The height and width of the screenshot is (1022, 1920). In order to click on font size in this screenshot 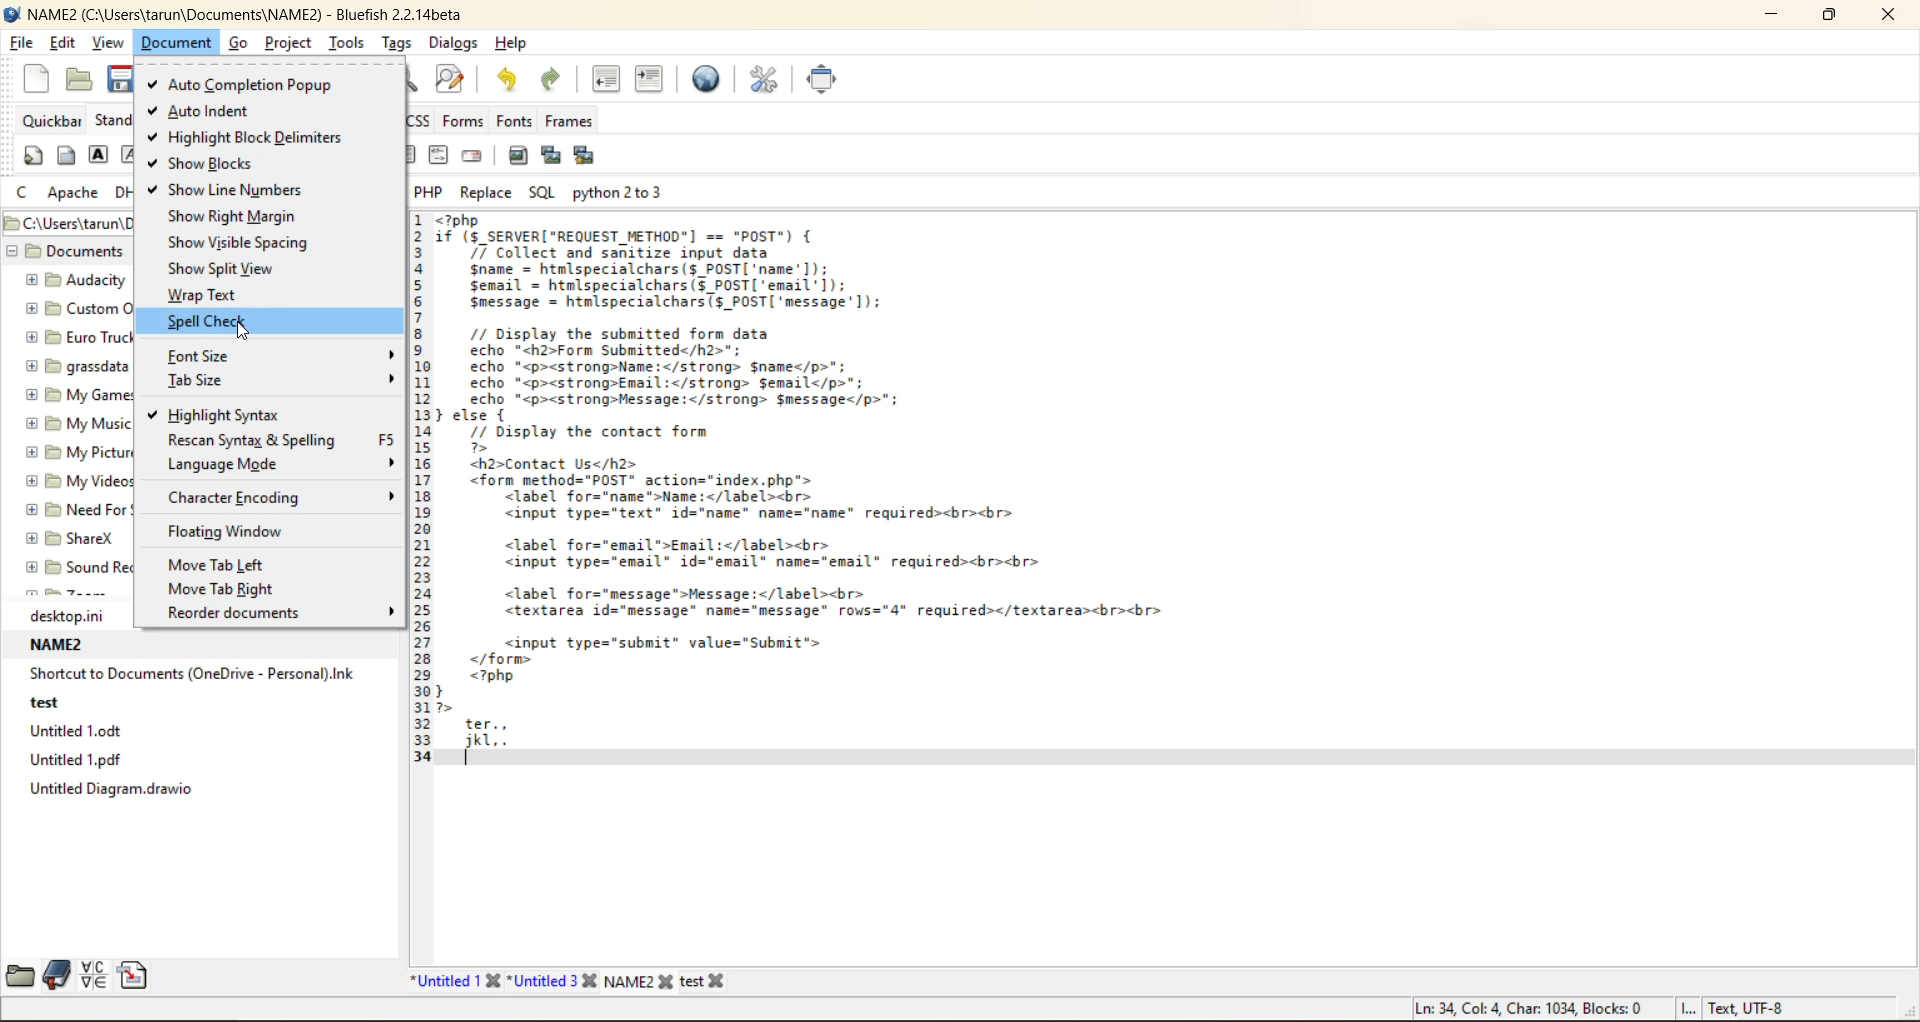, I will do `click(277, 355)`.